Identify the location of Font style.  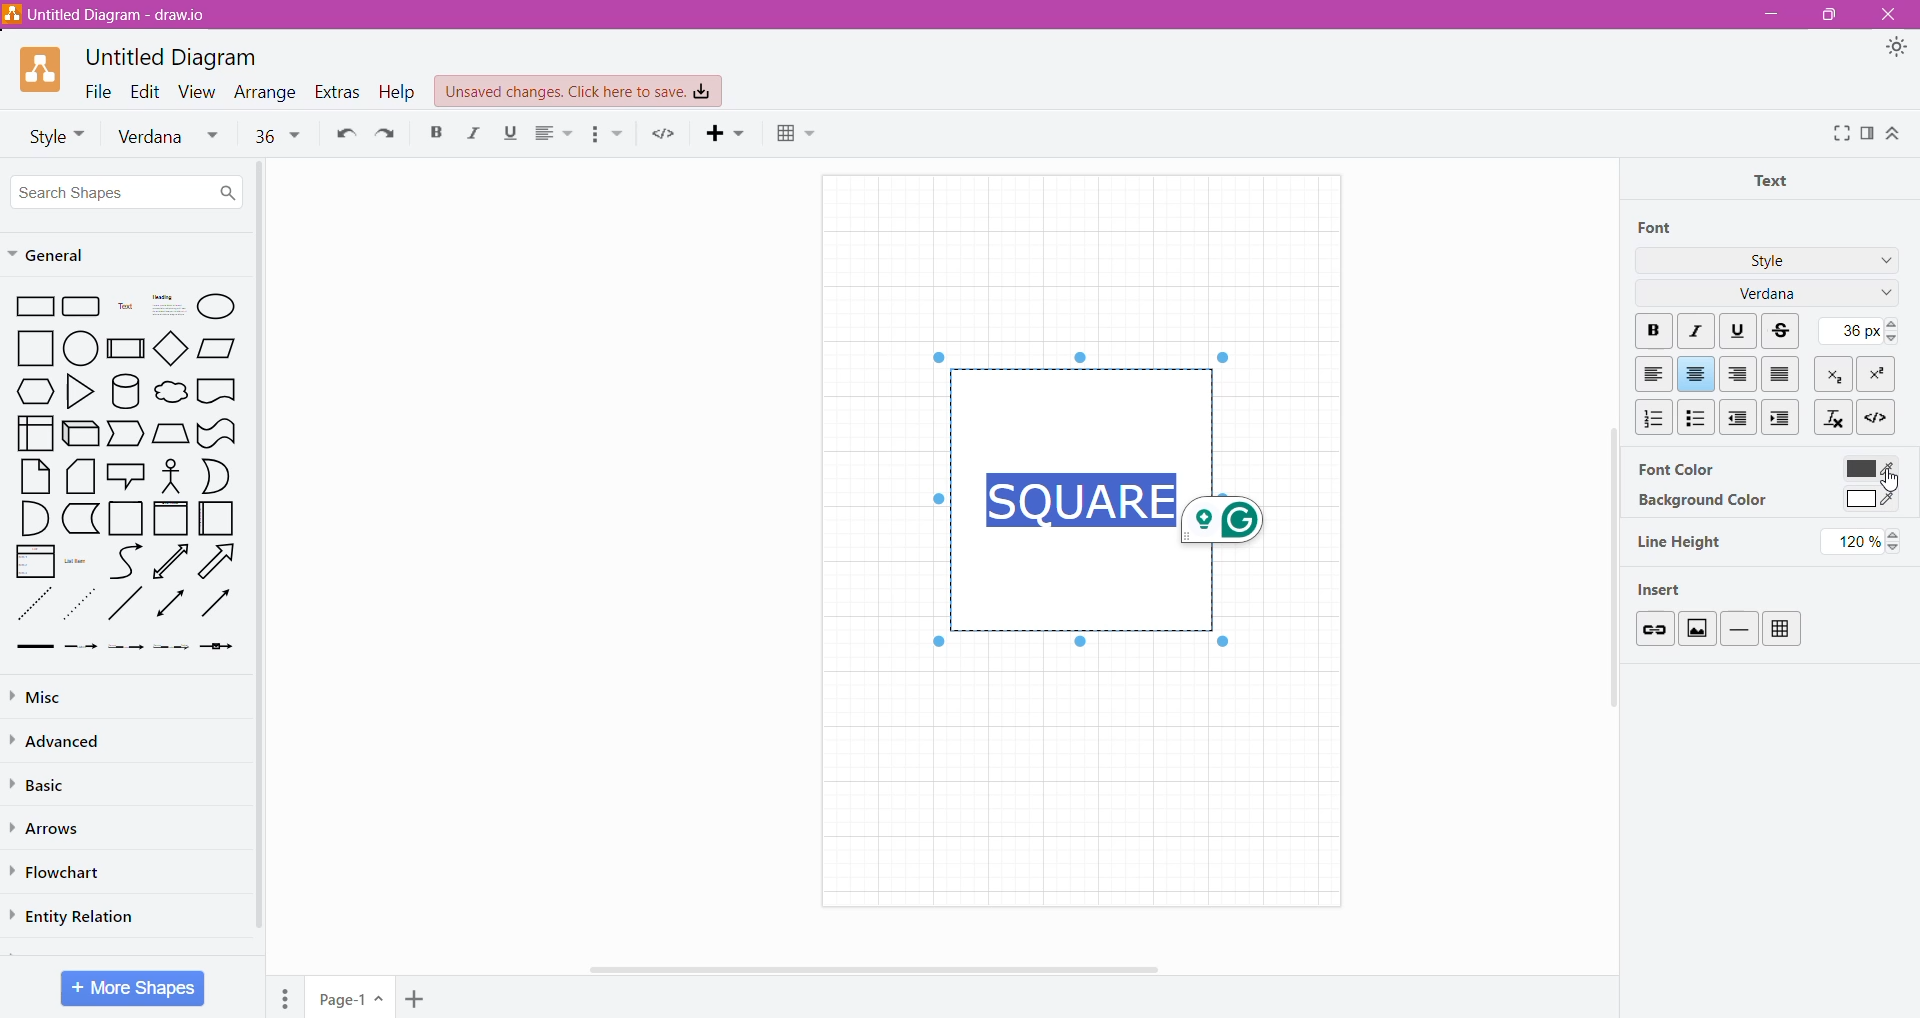
(50, 134).